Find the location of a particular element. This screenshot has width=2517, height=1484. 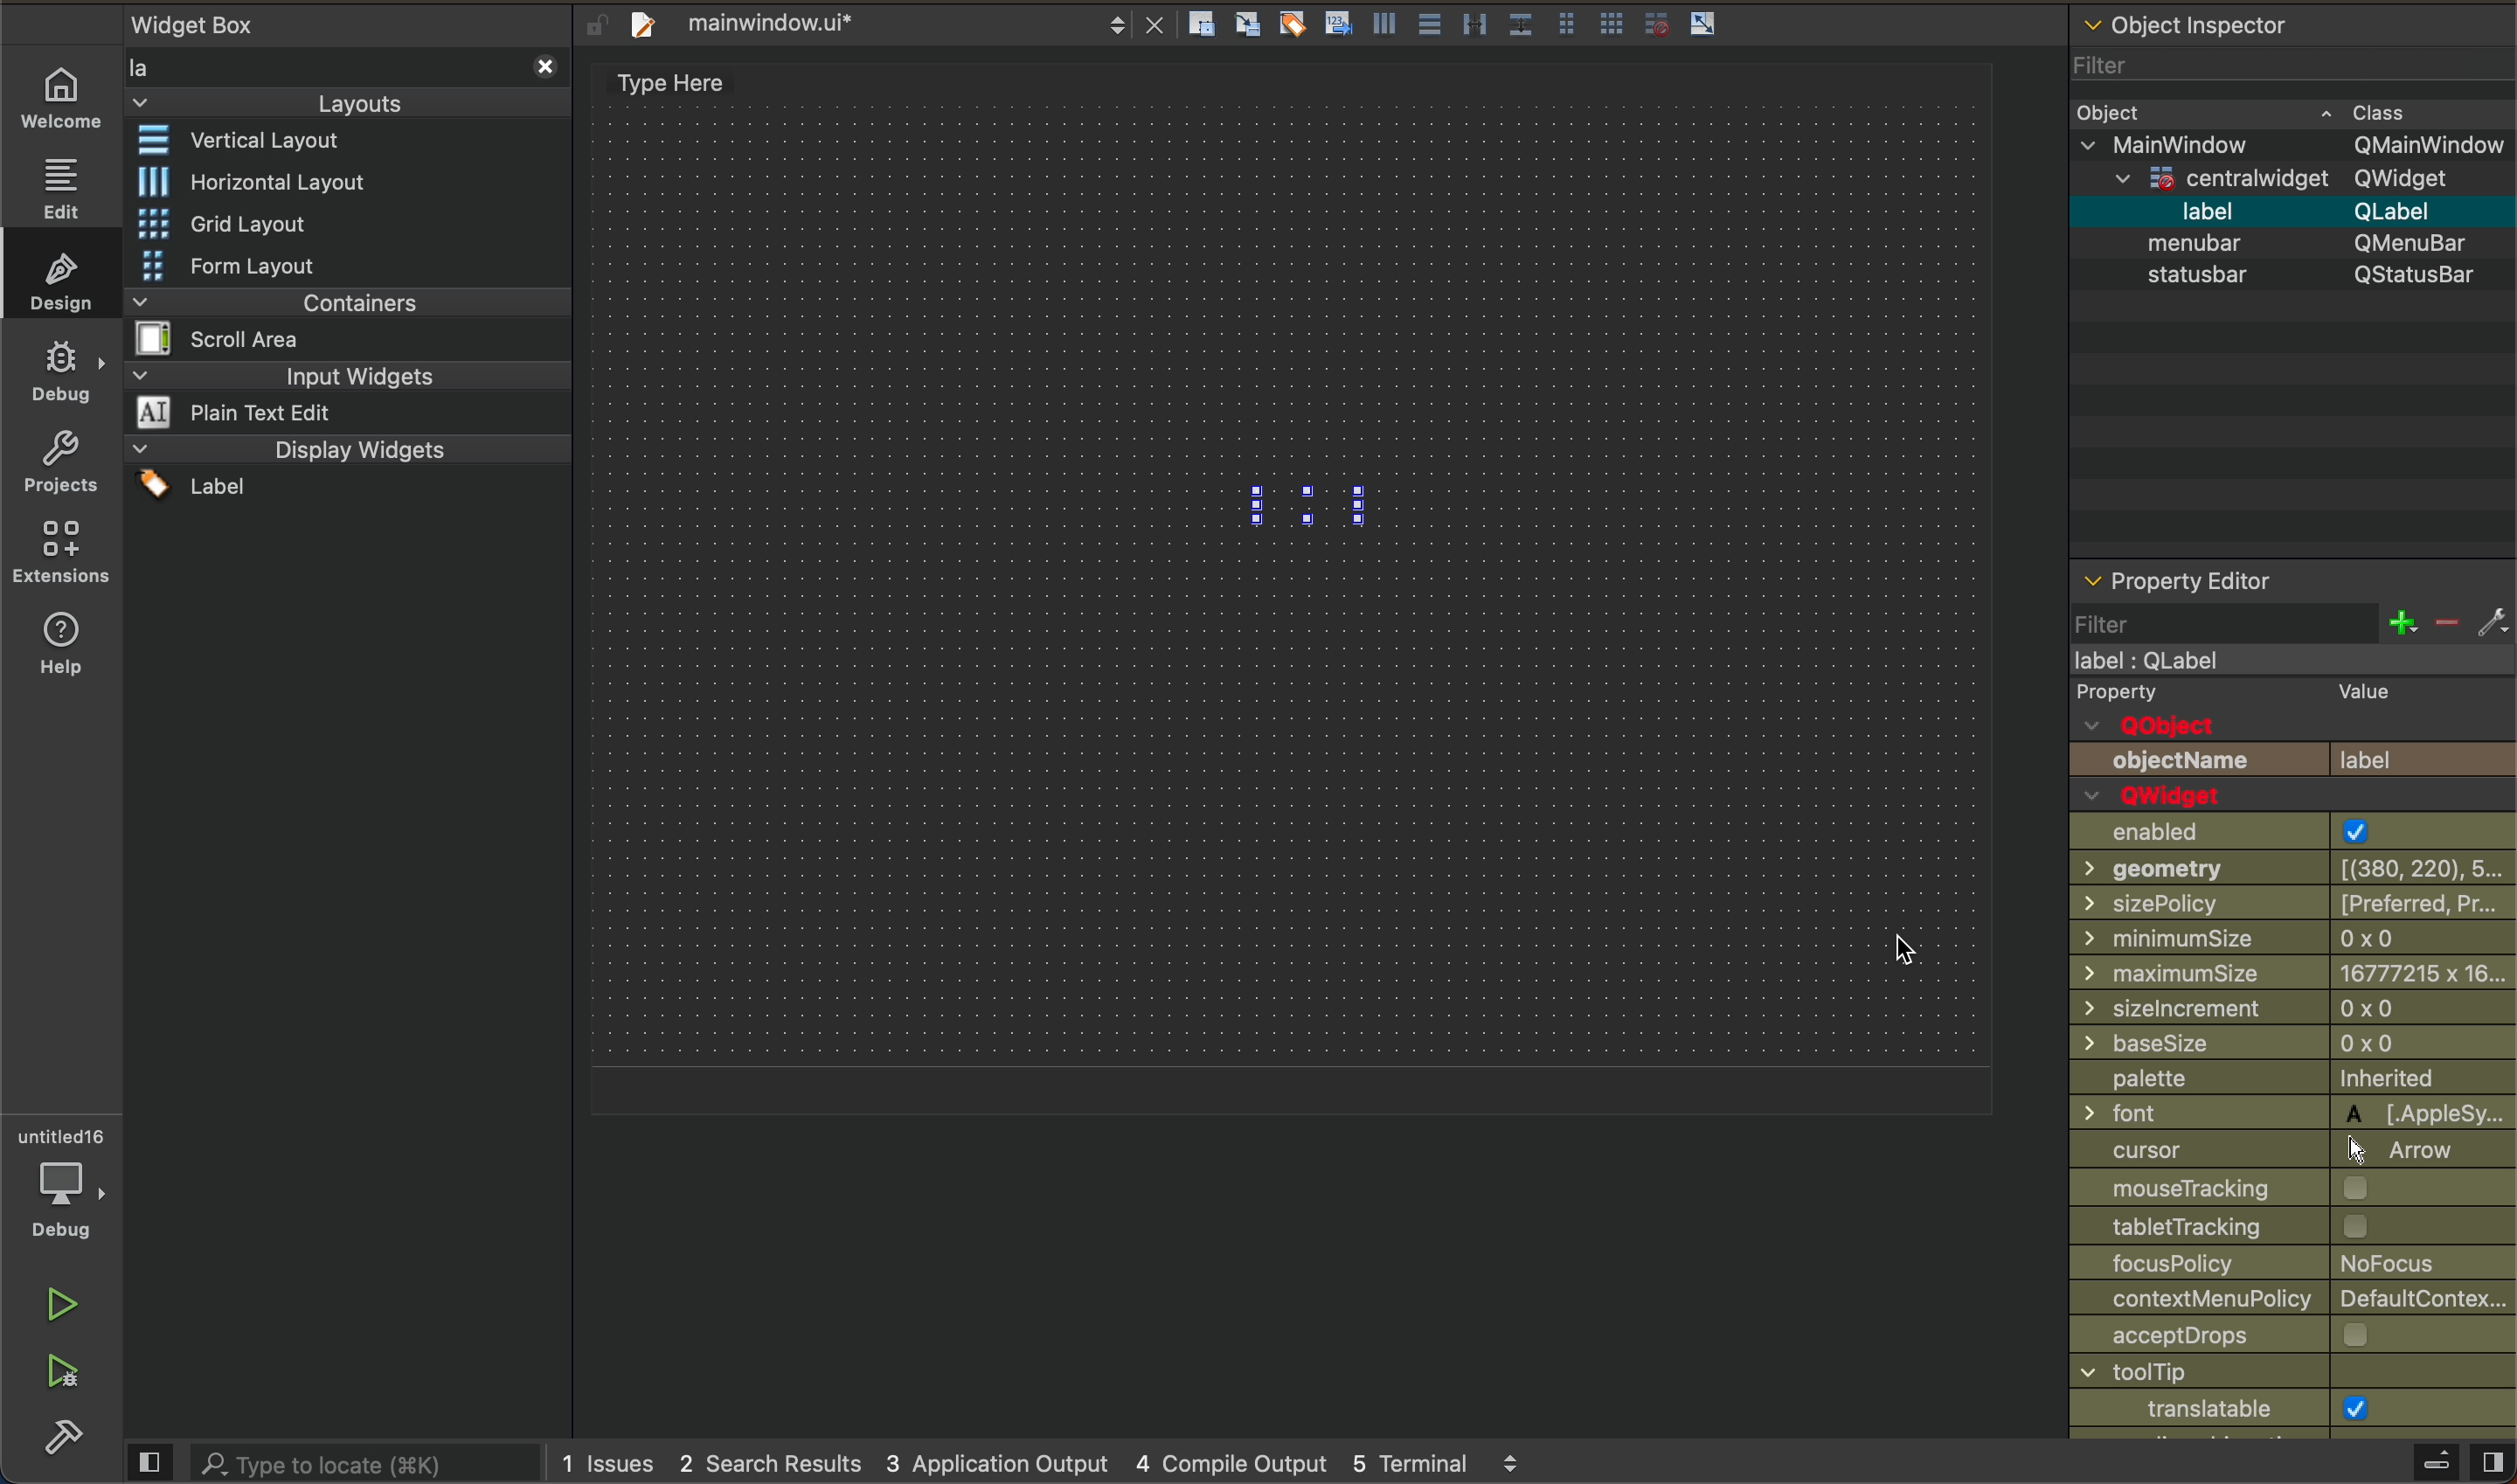

main window is located at coordinates (2291, 147).